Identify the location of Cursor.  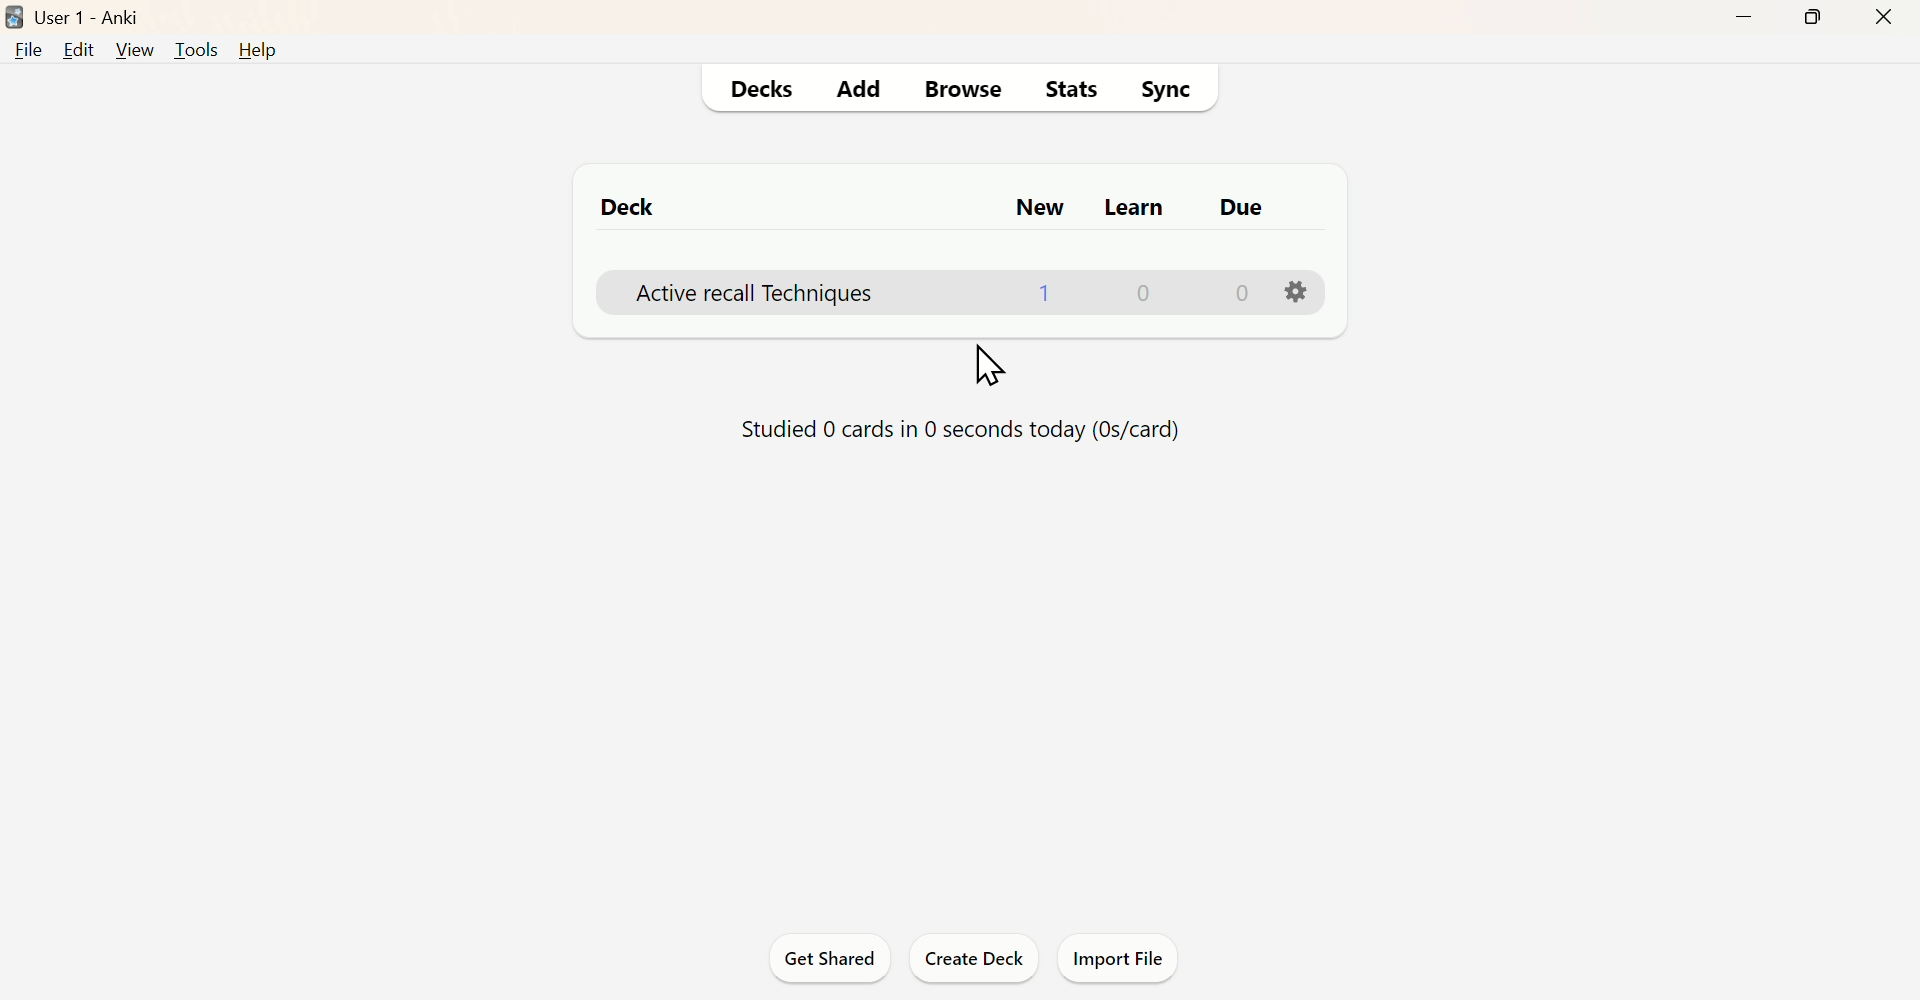
(1008, 364).